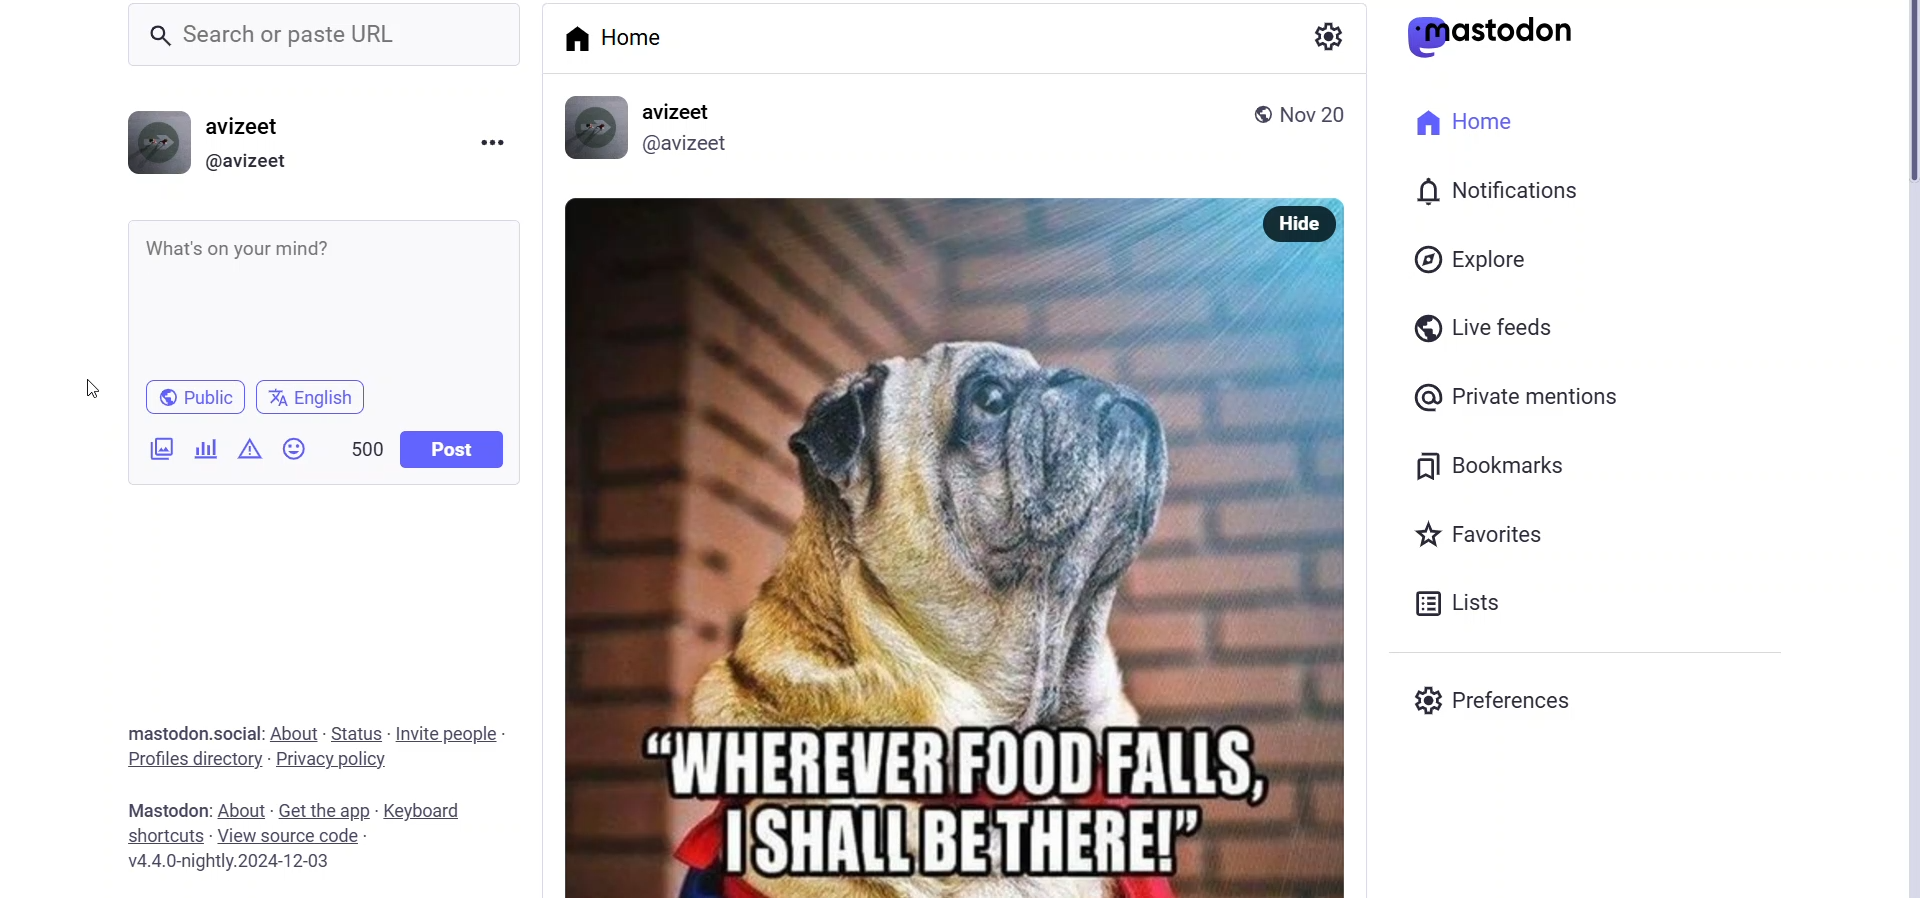 The height and width of the screenshot is (898, 1920). Describe the element at coordinates (1908, 449) in the screenshot. I see `scrollbar` at that location.